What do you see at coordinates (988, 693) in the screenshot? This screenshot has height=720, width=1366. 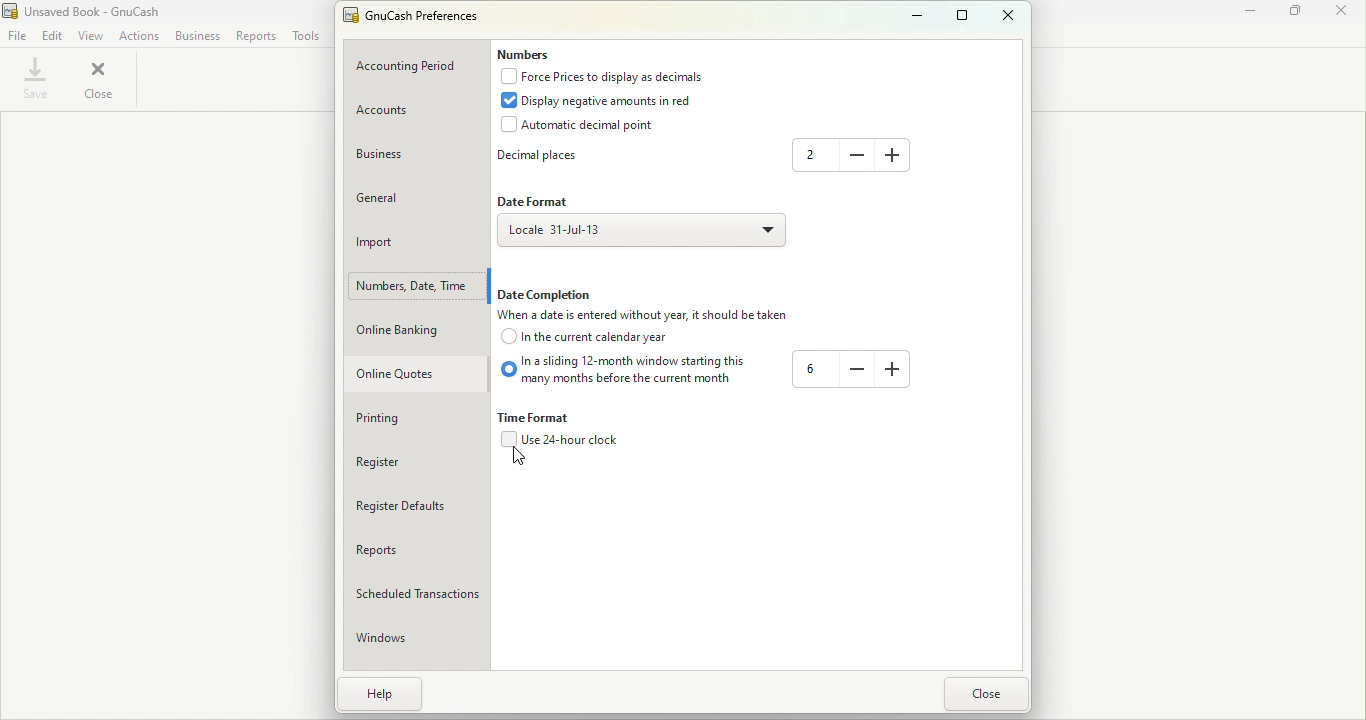 I see `Close` at bounding box center [988, 693].